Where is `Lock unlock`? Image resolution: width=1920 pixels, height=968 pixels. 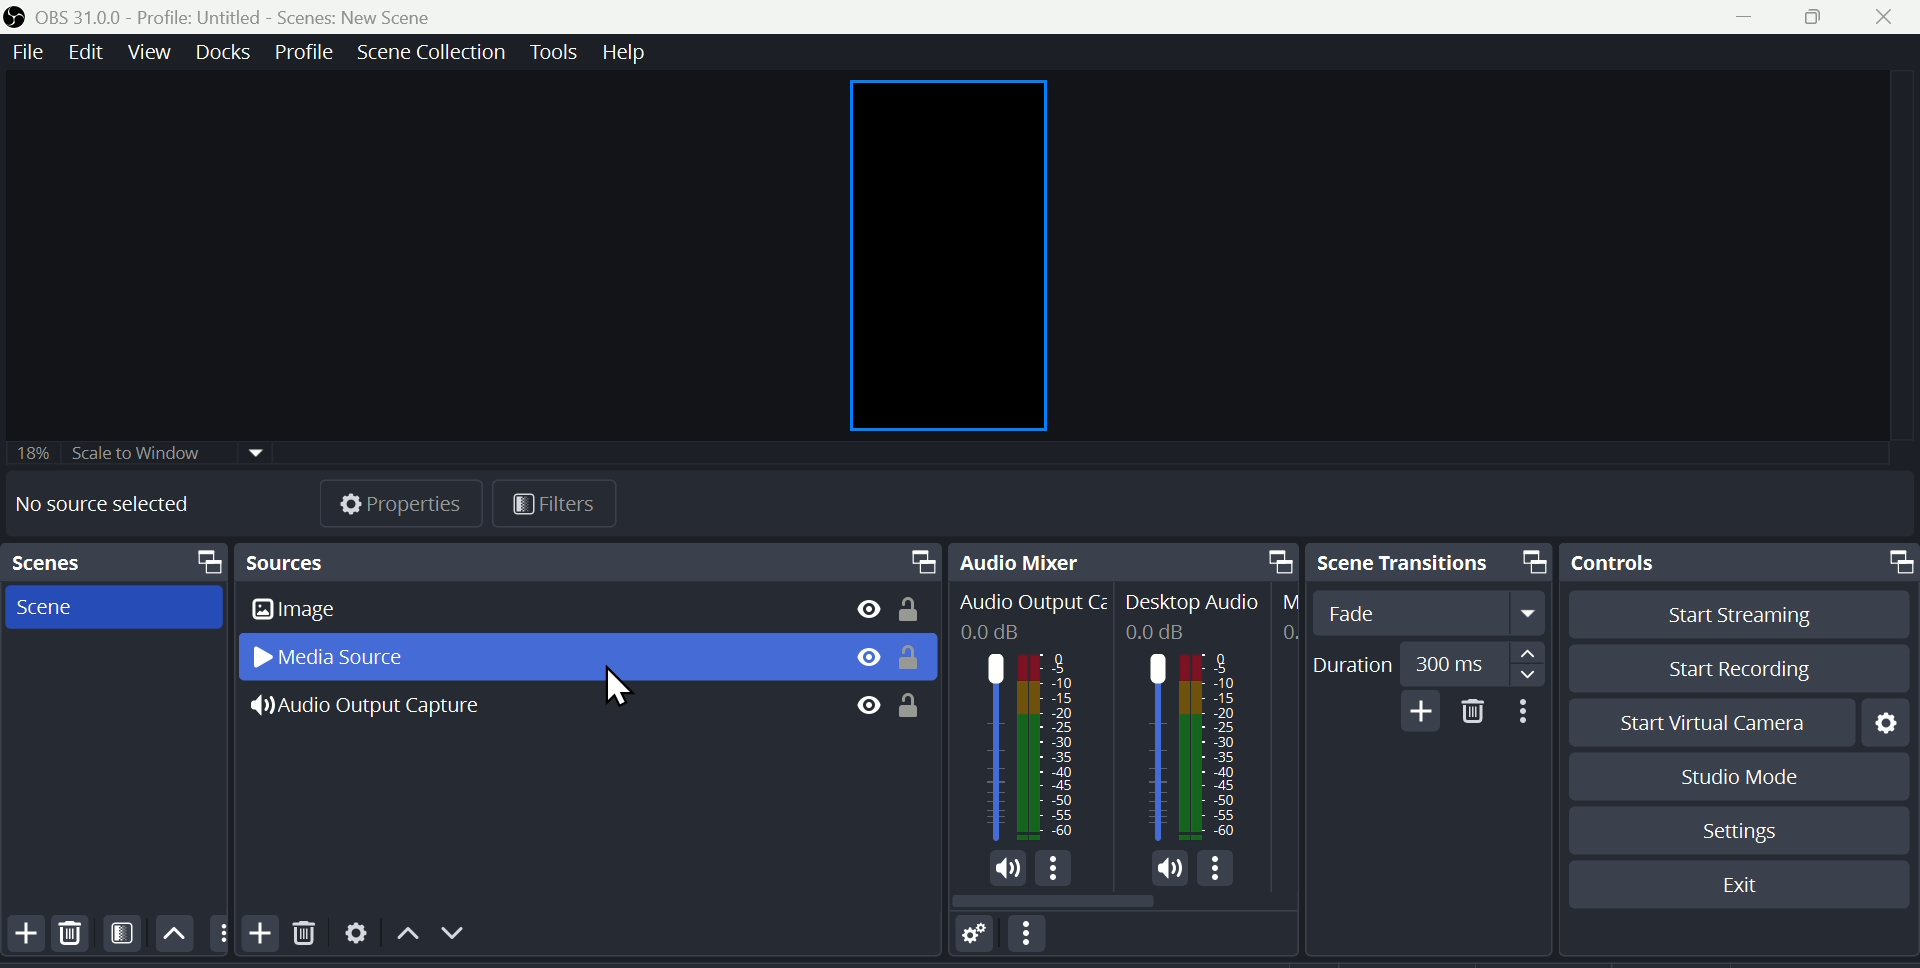
Lock unlock is located at coordinates (916, 606).